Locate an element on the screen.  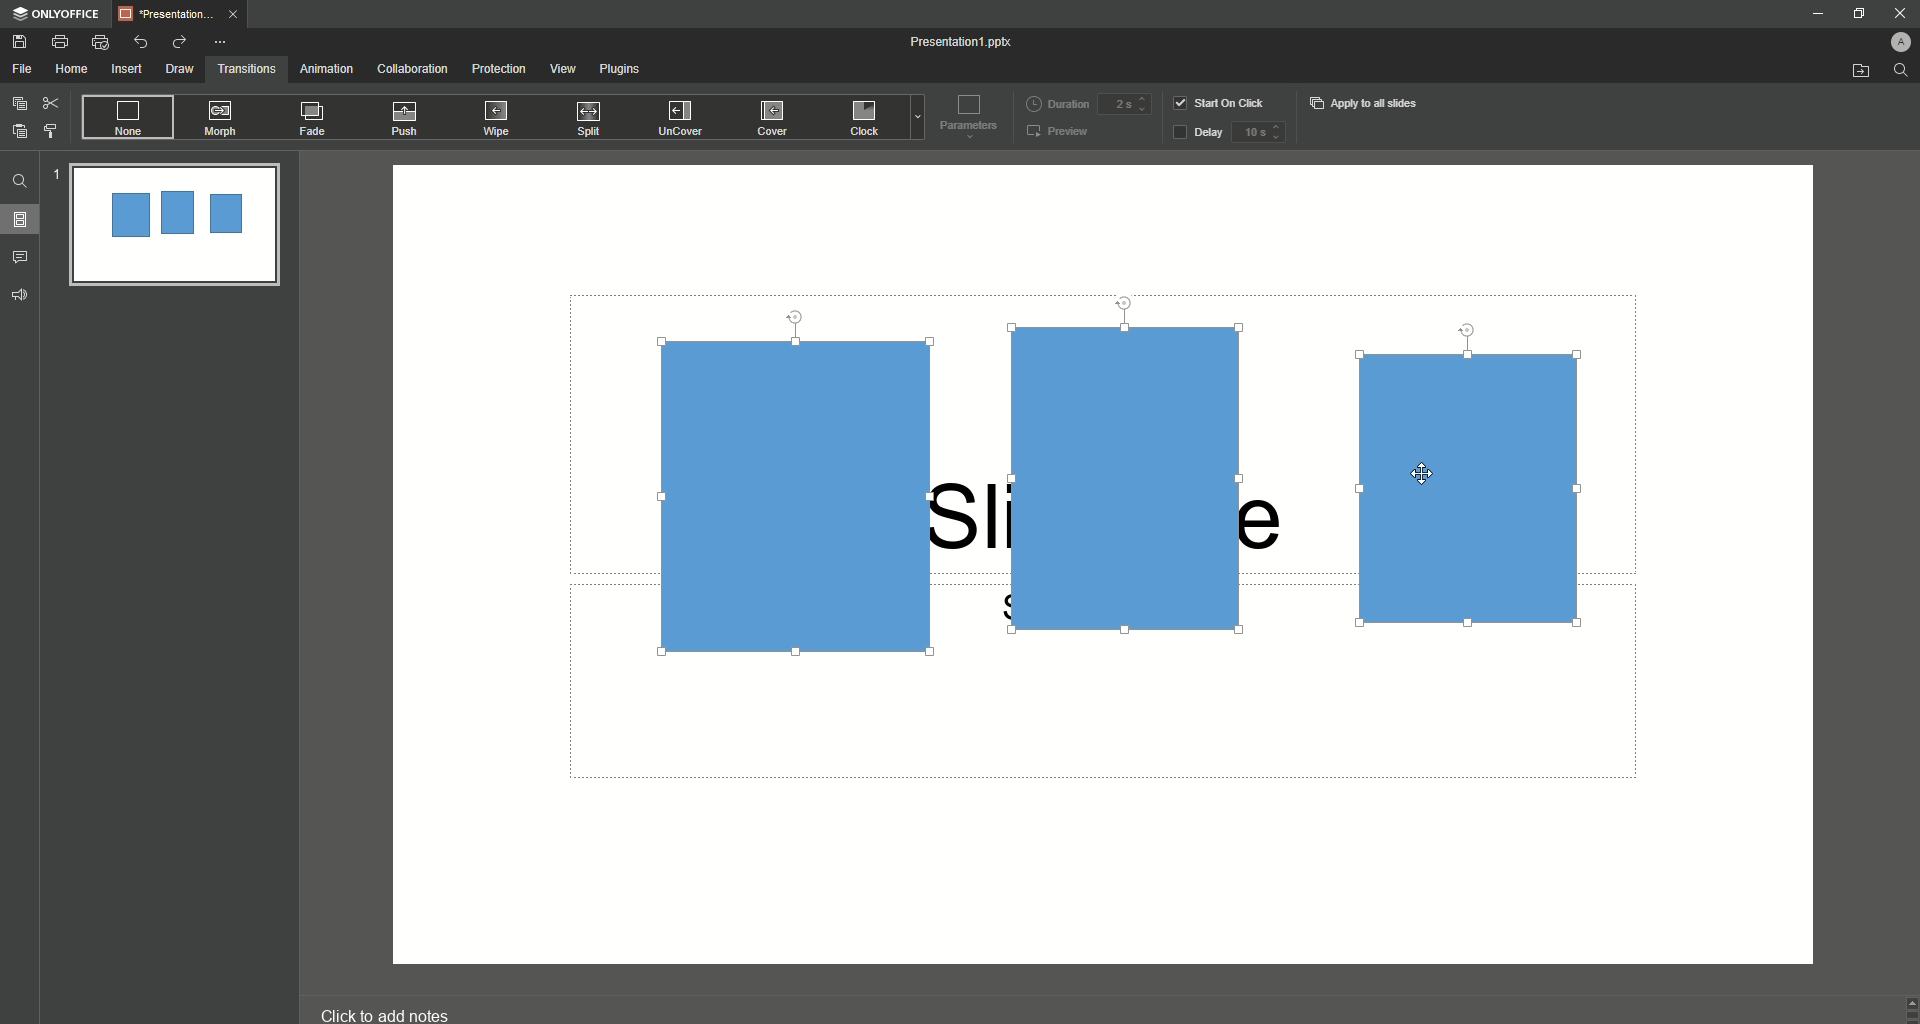
ONLYOFFICE is located at coordinates (56, 14).